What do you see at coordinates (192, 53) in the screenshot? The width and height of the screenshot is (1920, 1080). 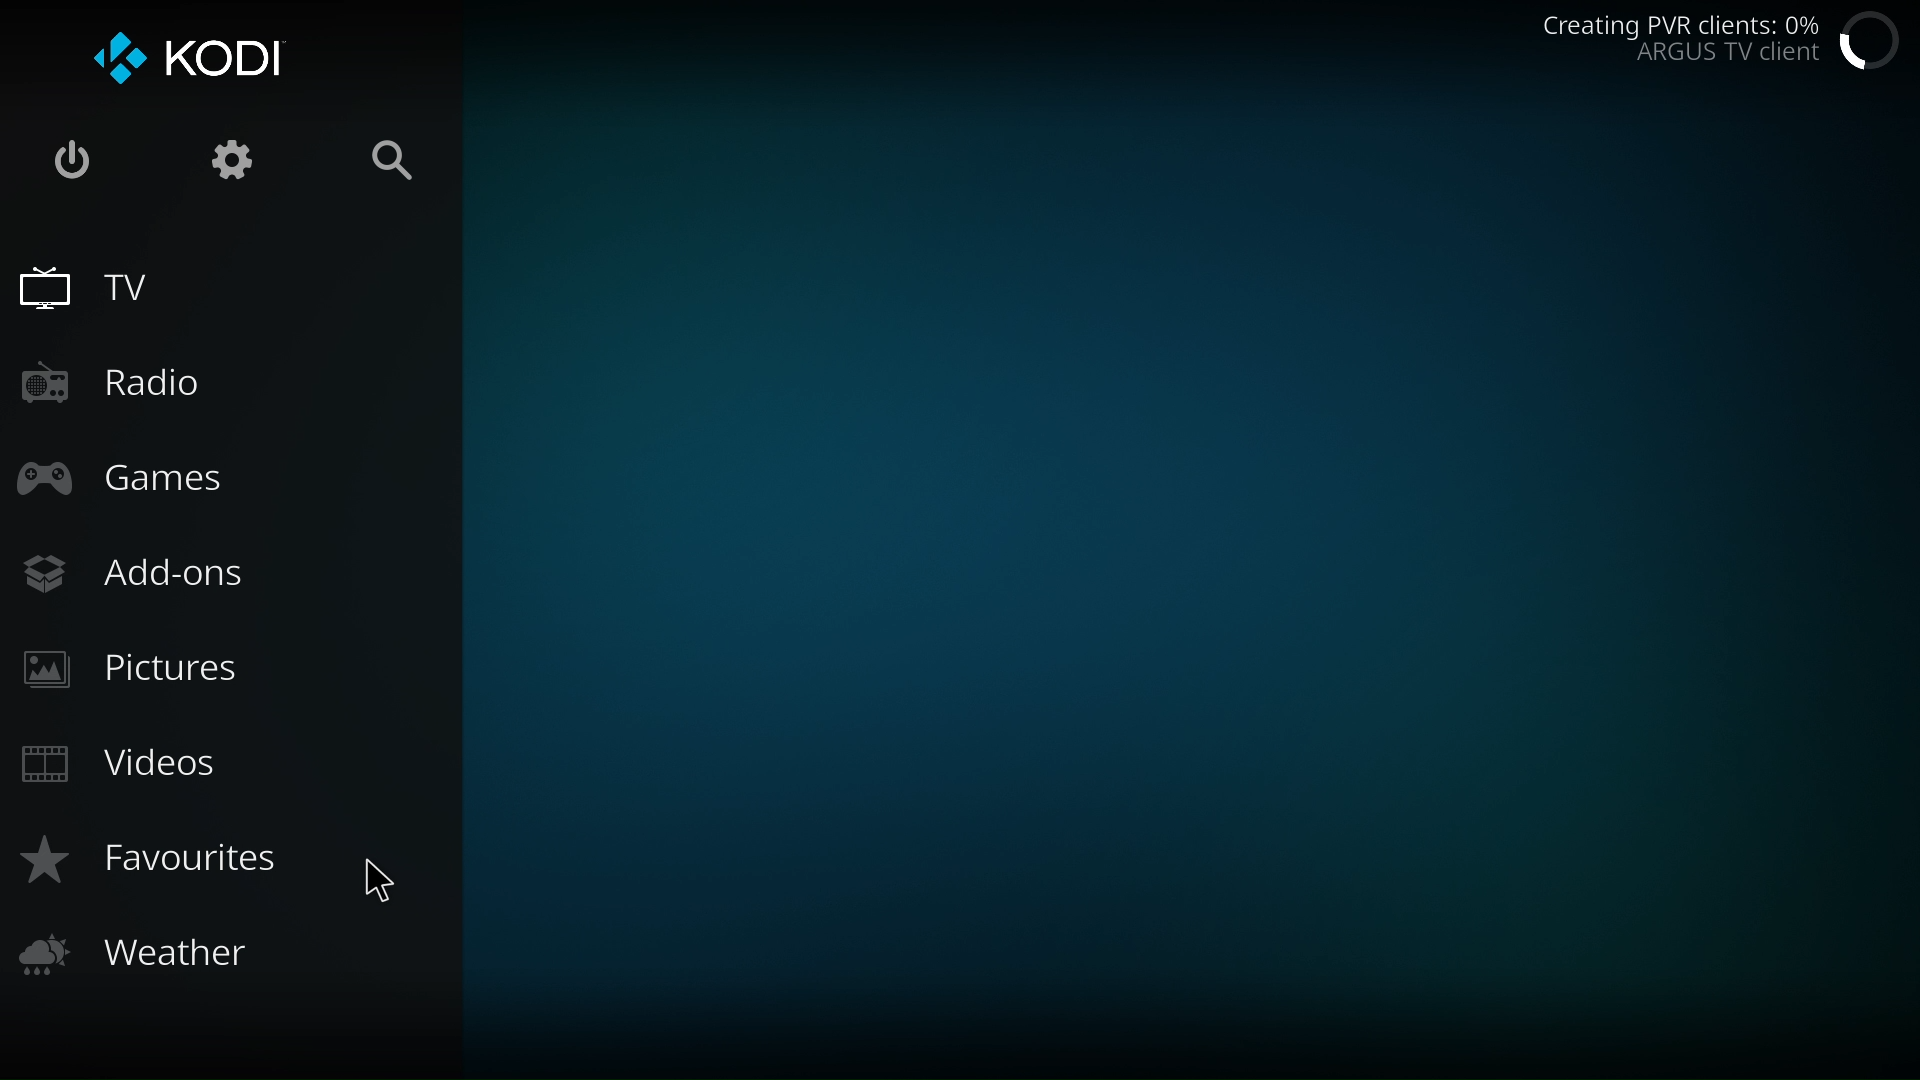 I see `kodi` at bounding box center [192, 53].